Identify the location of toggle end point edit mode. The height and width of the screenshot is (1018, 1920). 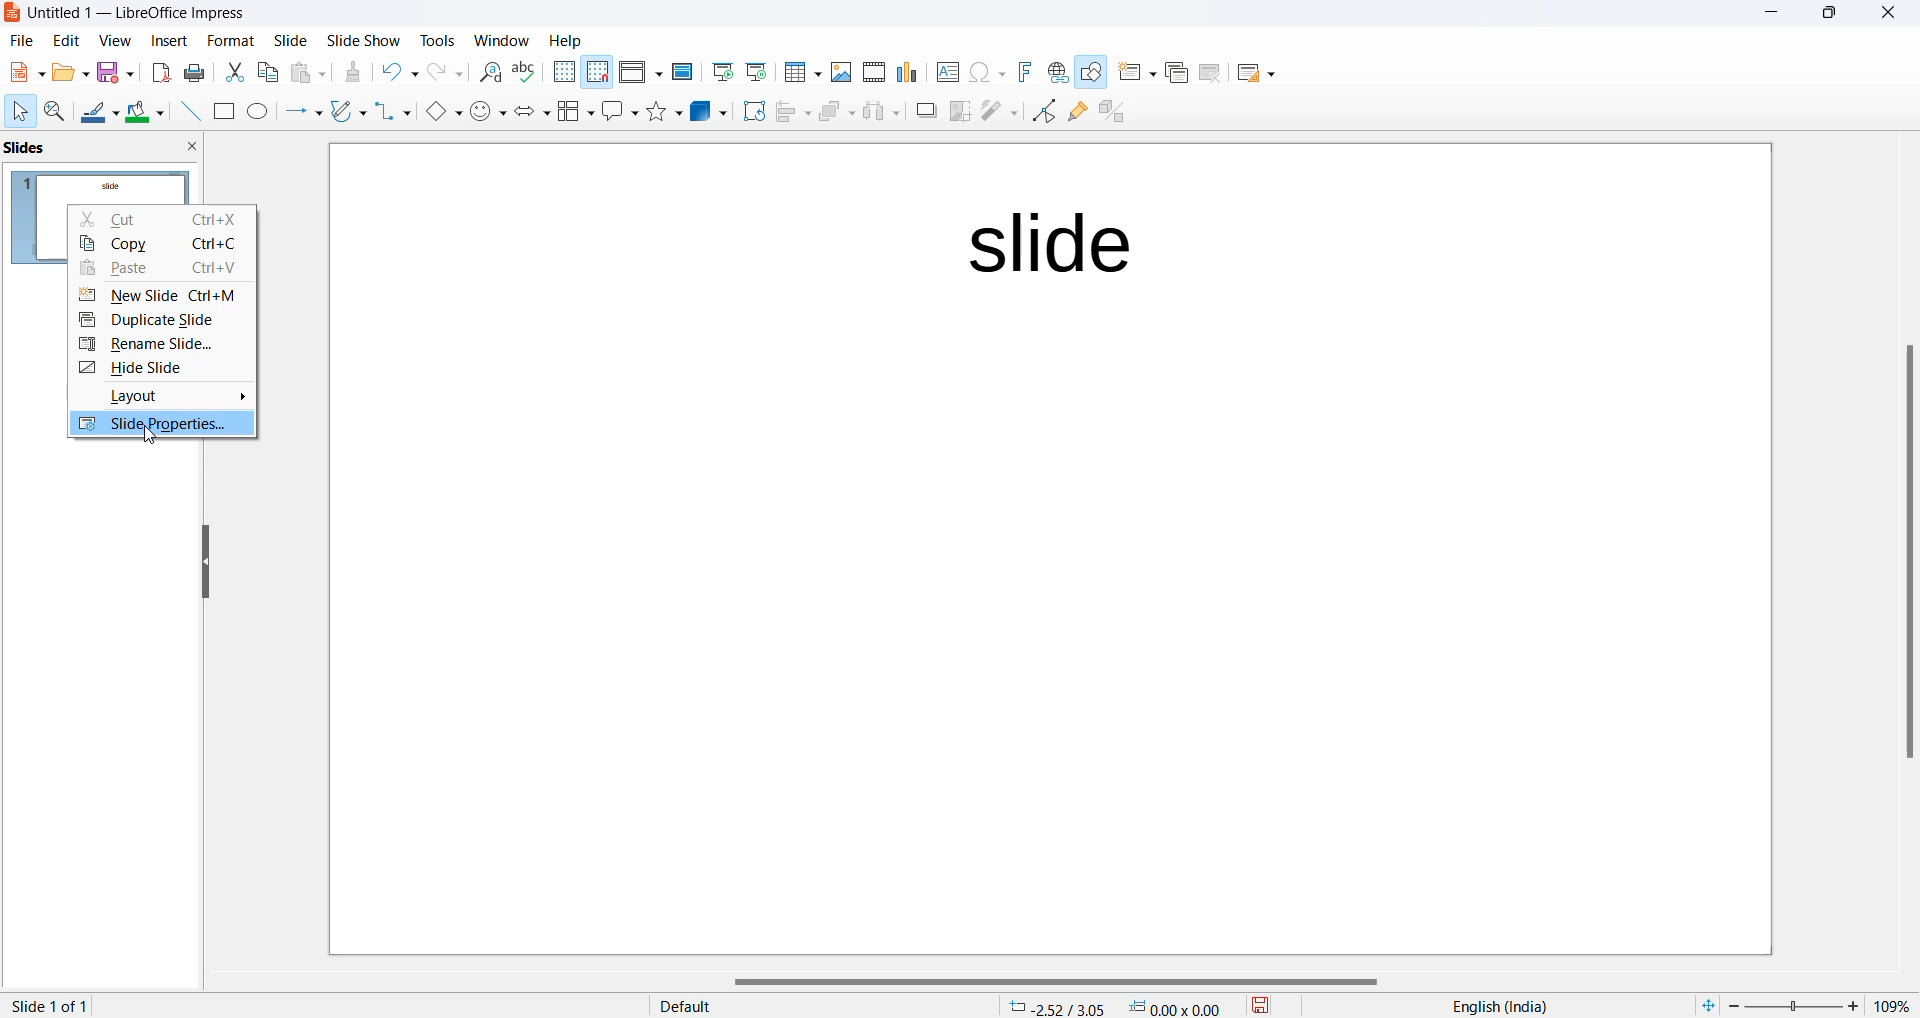
(1045, 111).